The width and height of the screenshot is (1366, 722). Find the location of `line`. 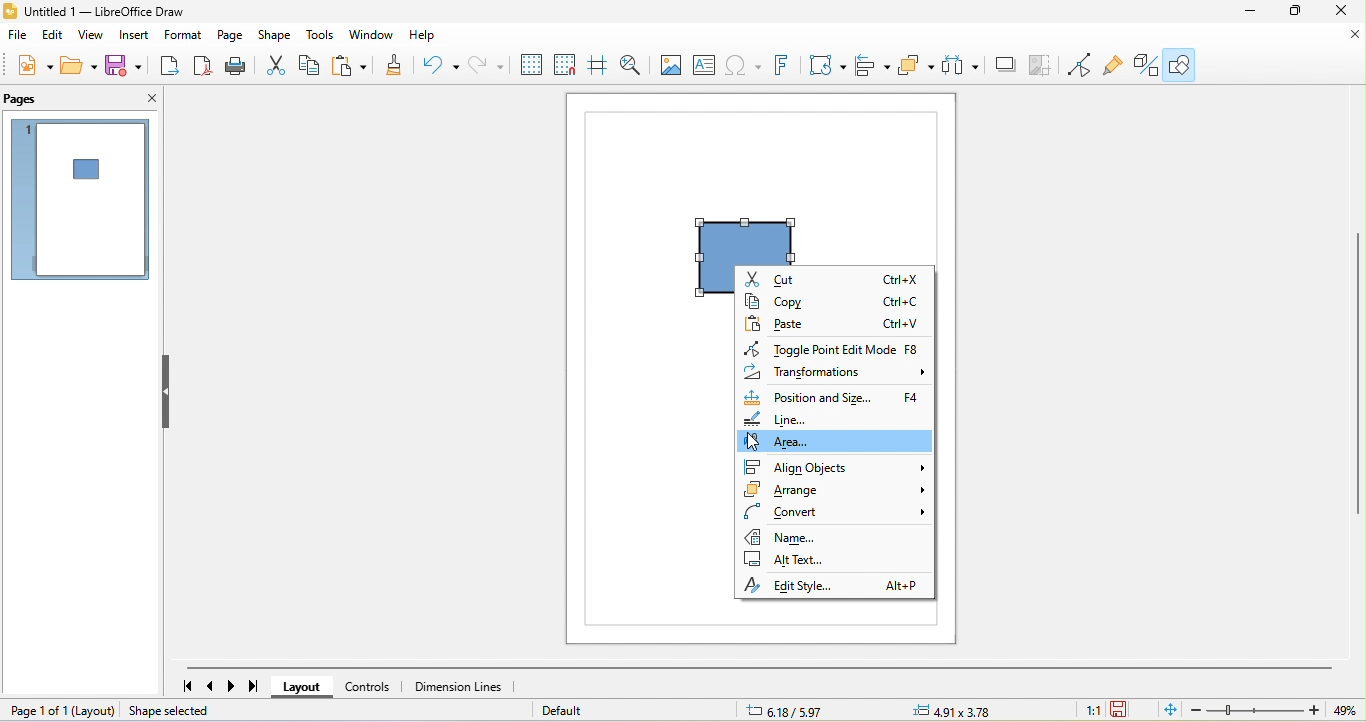

line is located at coordinates (792, 421).